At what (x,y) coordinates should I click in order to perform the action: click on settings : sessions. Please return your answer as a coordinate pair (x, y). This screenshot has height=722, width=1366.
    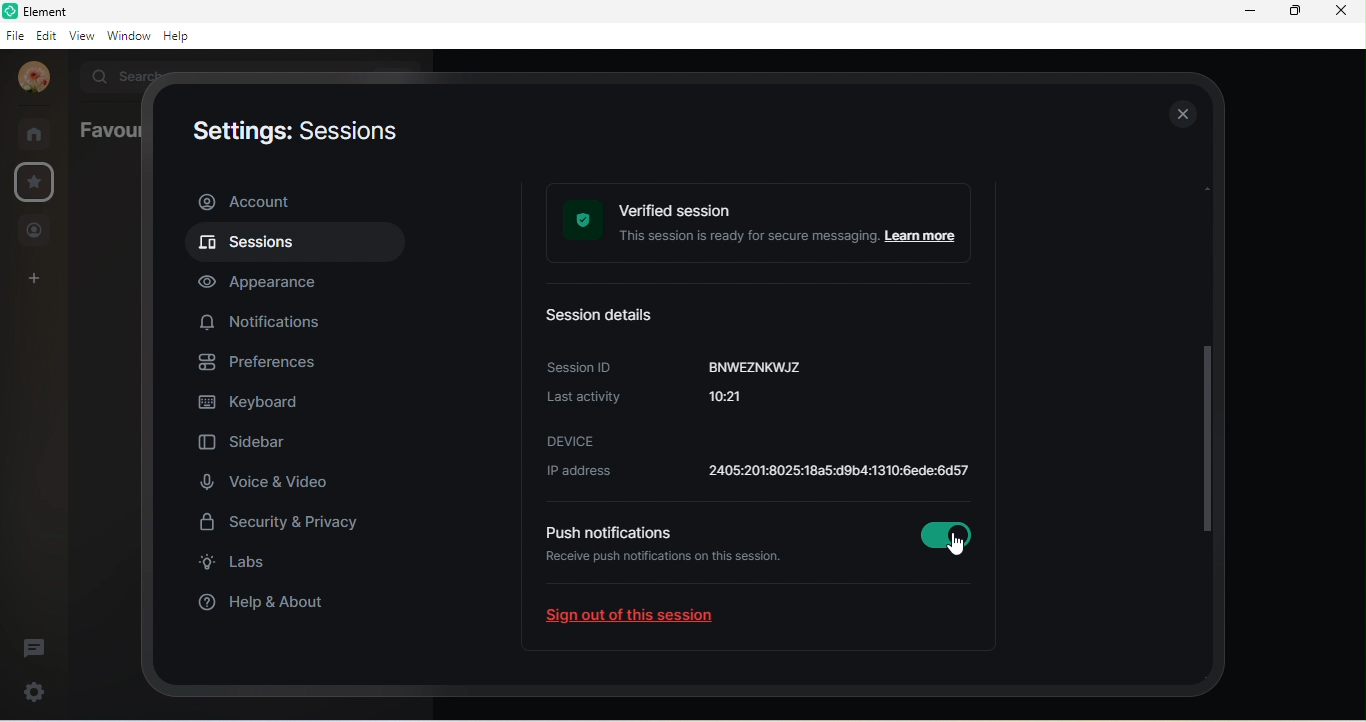
    Looking at the image, I should click on (292, 134).